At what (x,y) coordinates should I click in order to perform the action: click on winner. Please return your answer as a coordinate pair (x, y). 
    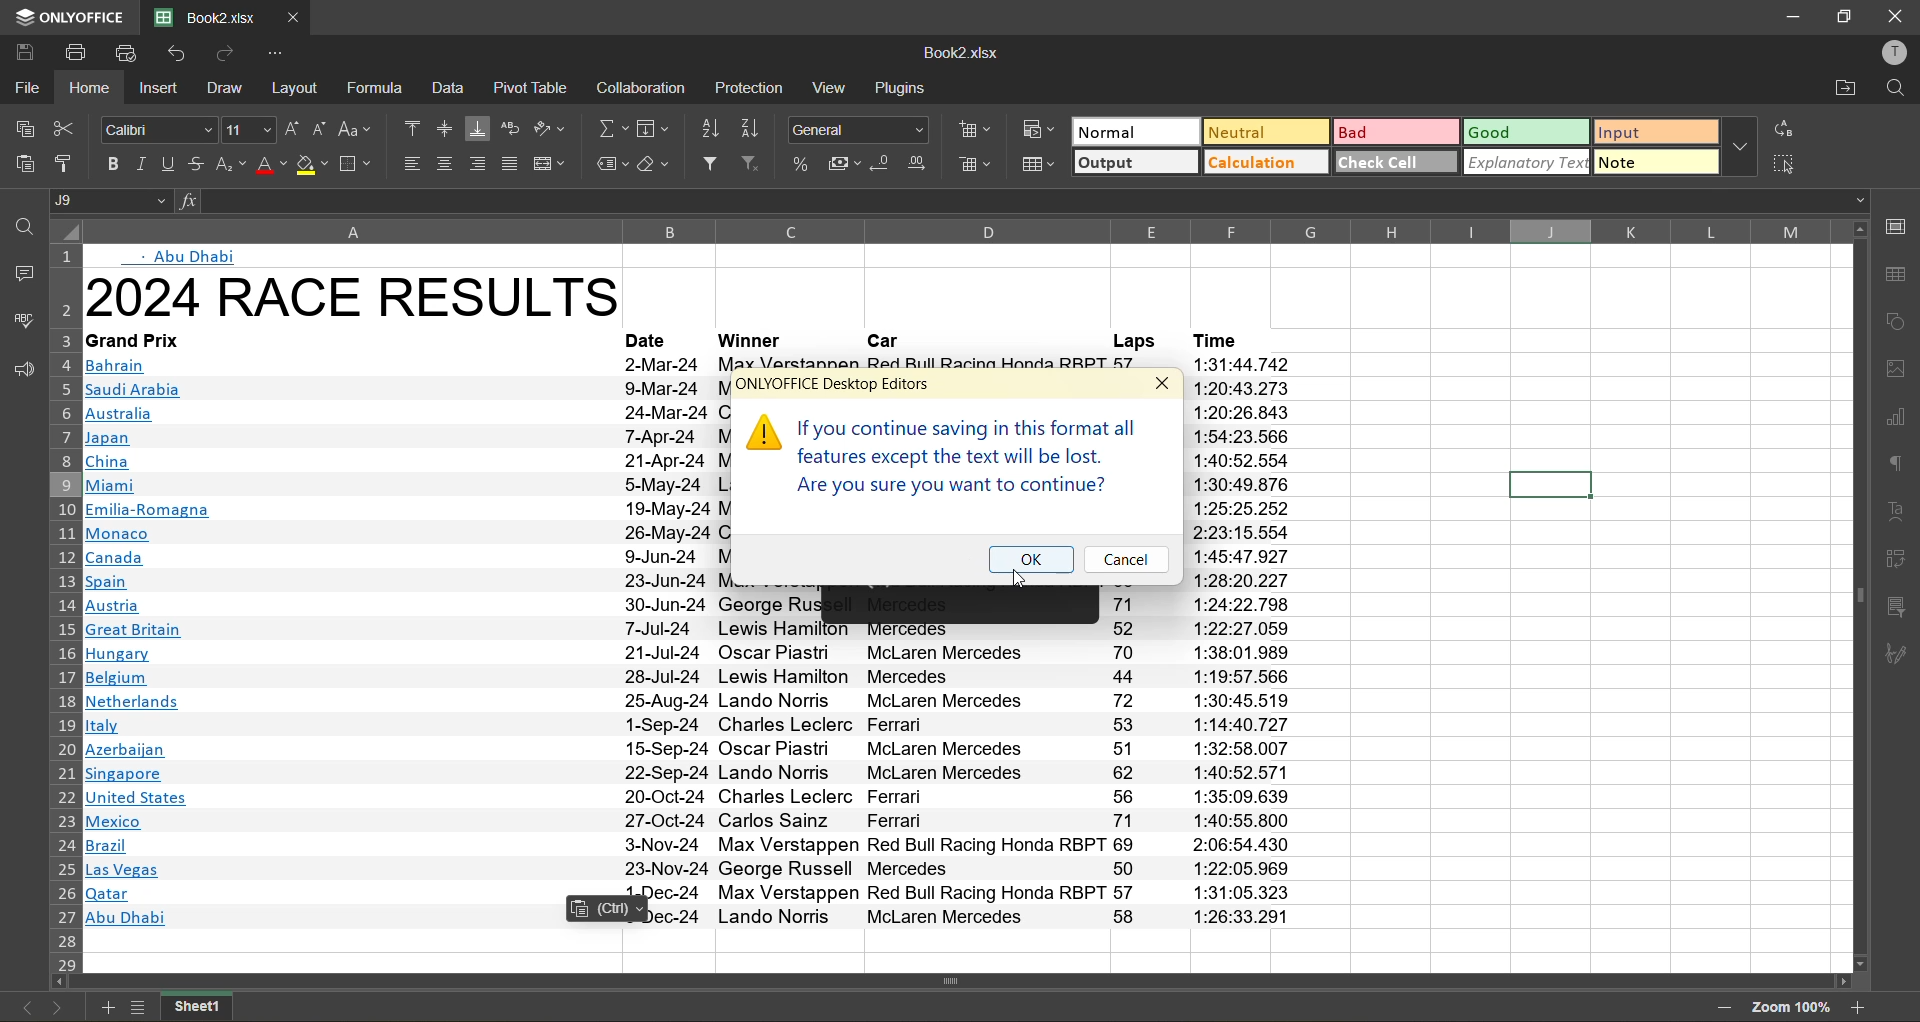
    Looking at the image, I should click on (757, 339).